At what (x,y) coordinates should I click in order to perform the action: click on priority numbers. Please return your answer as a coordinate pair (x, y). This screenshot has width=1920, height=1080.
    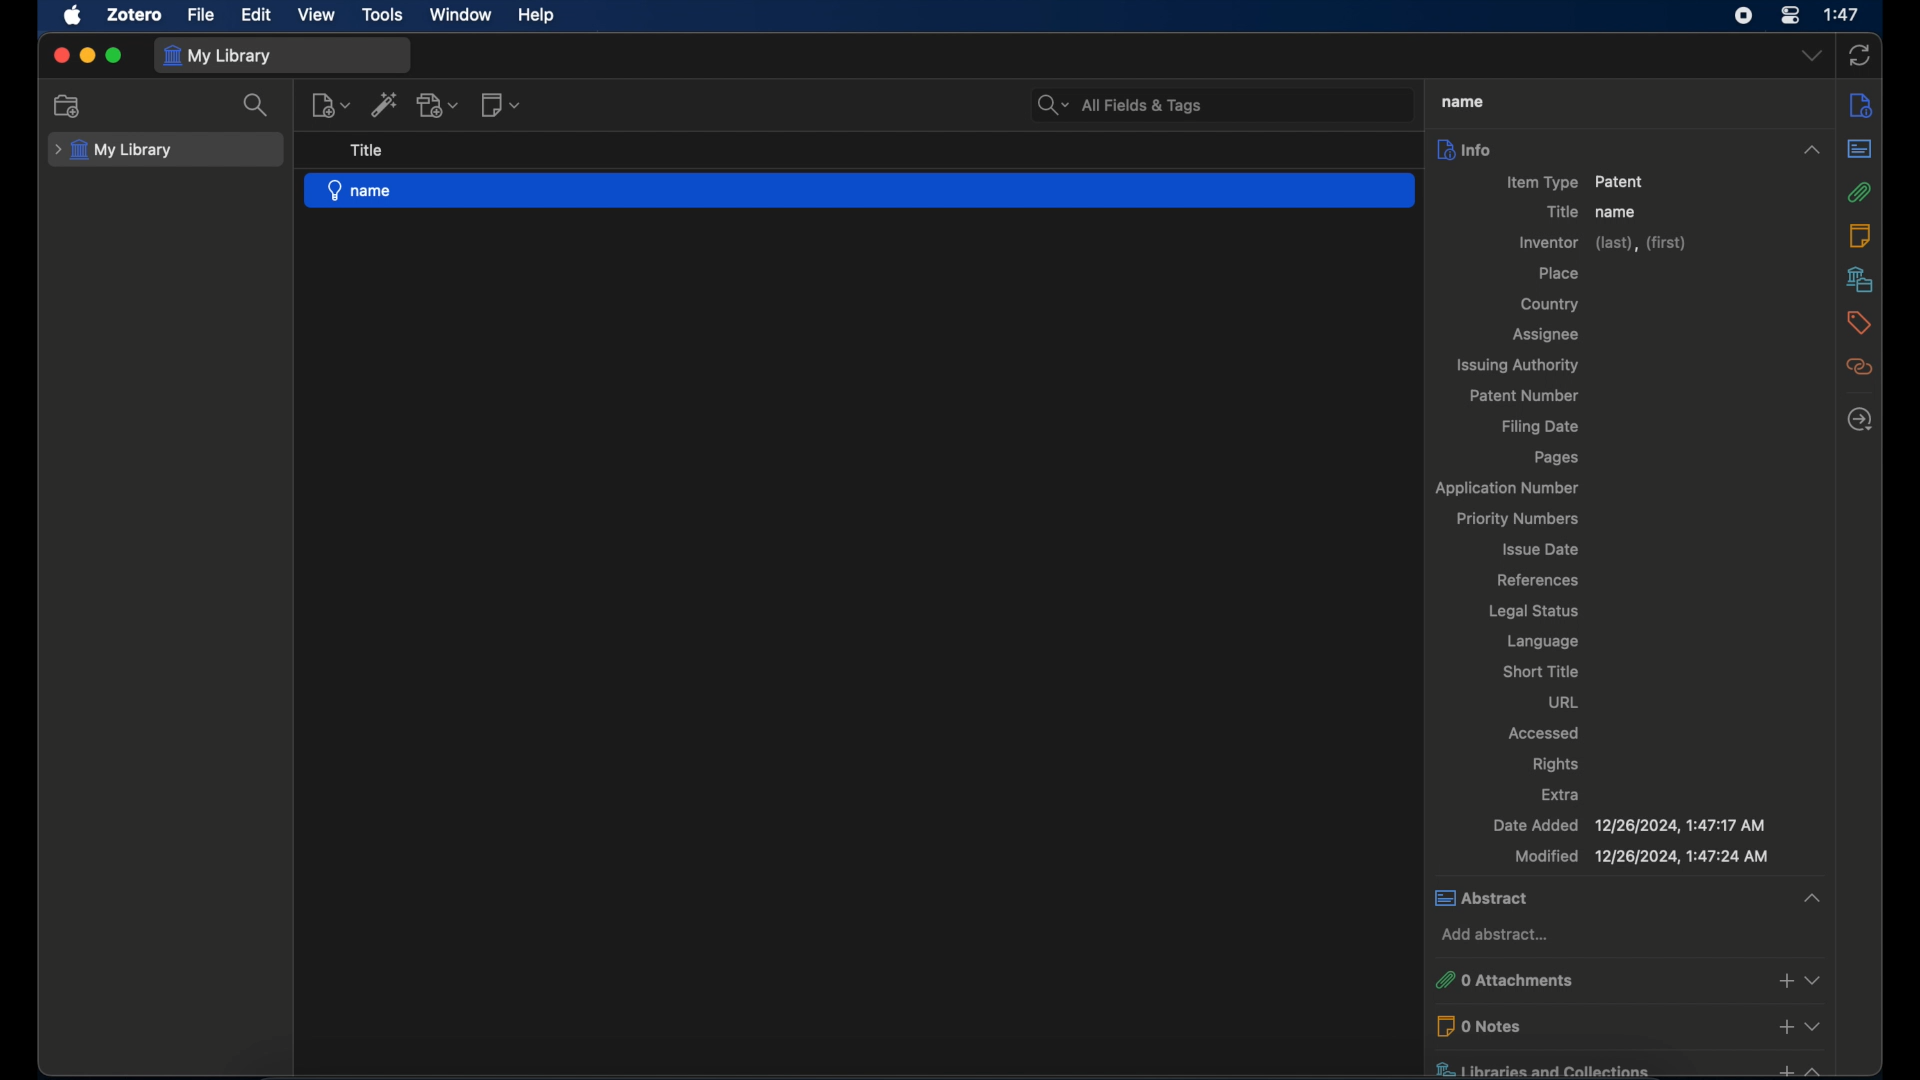
    Looking at the image, I should click on (1519, 519).